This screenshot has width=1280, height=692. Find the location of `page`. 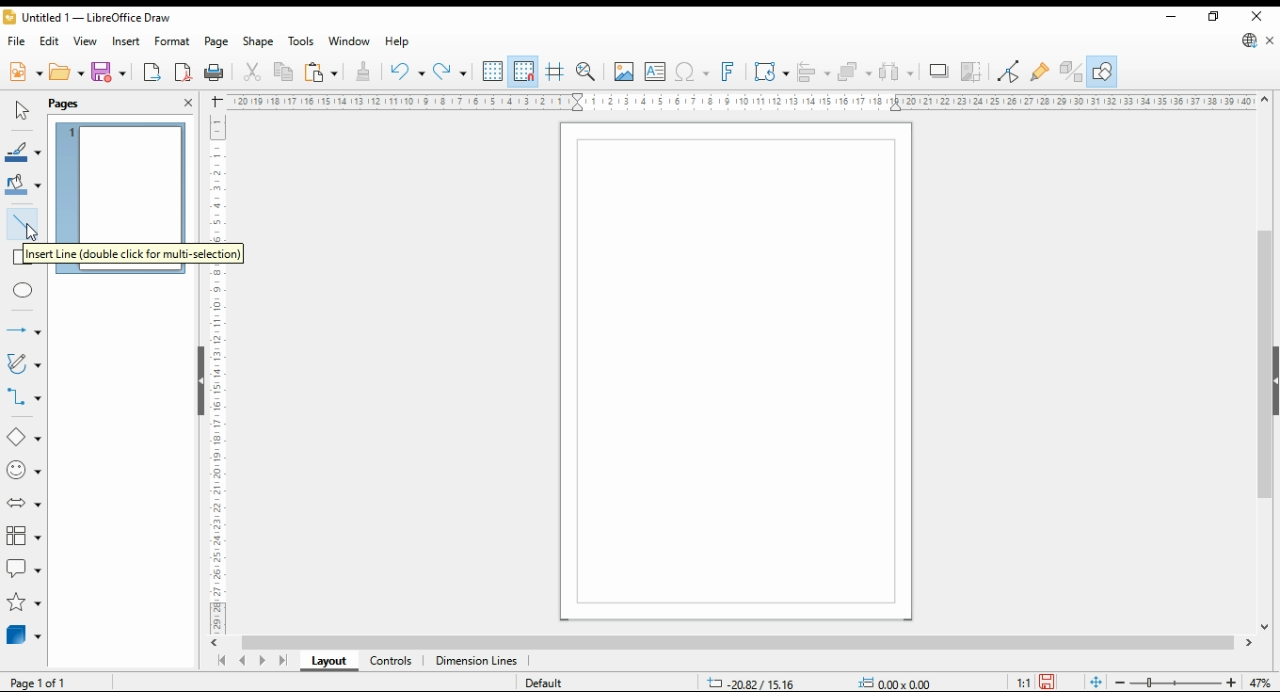

page is located at coordinates (218, 42).